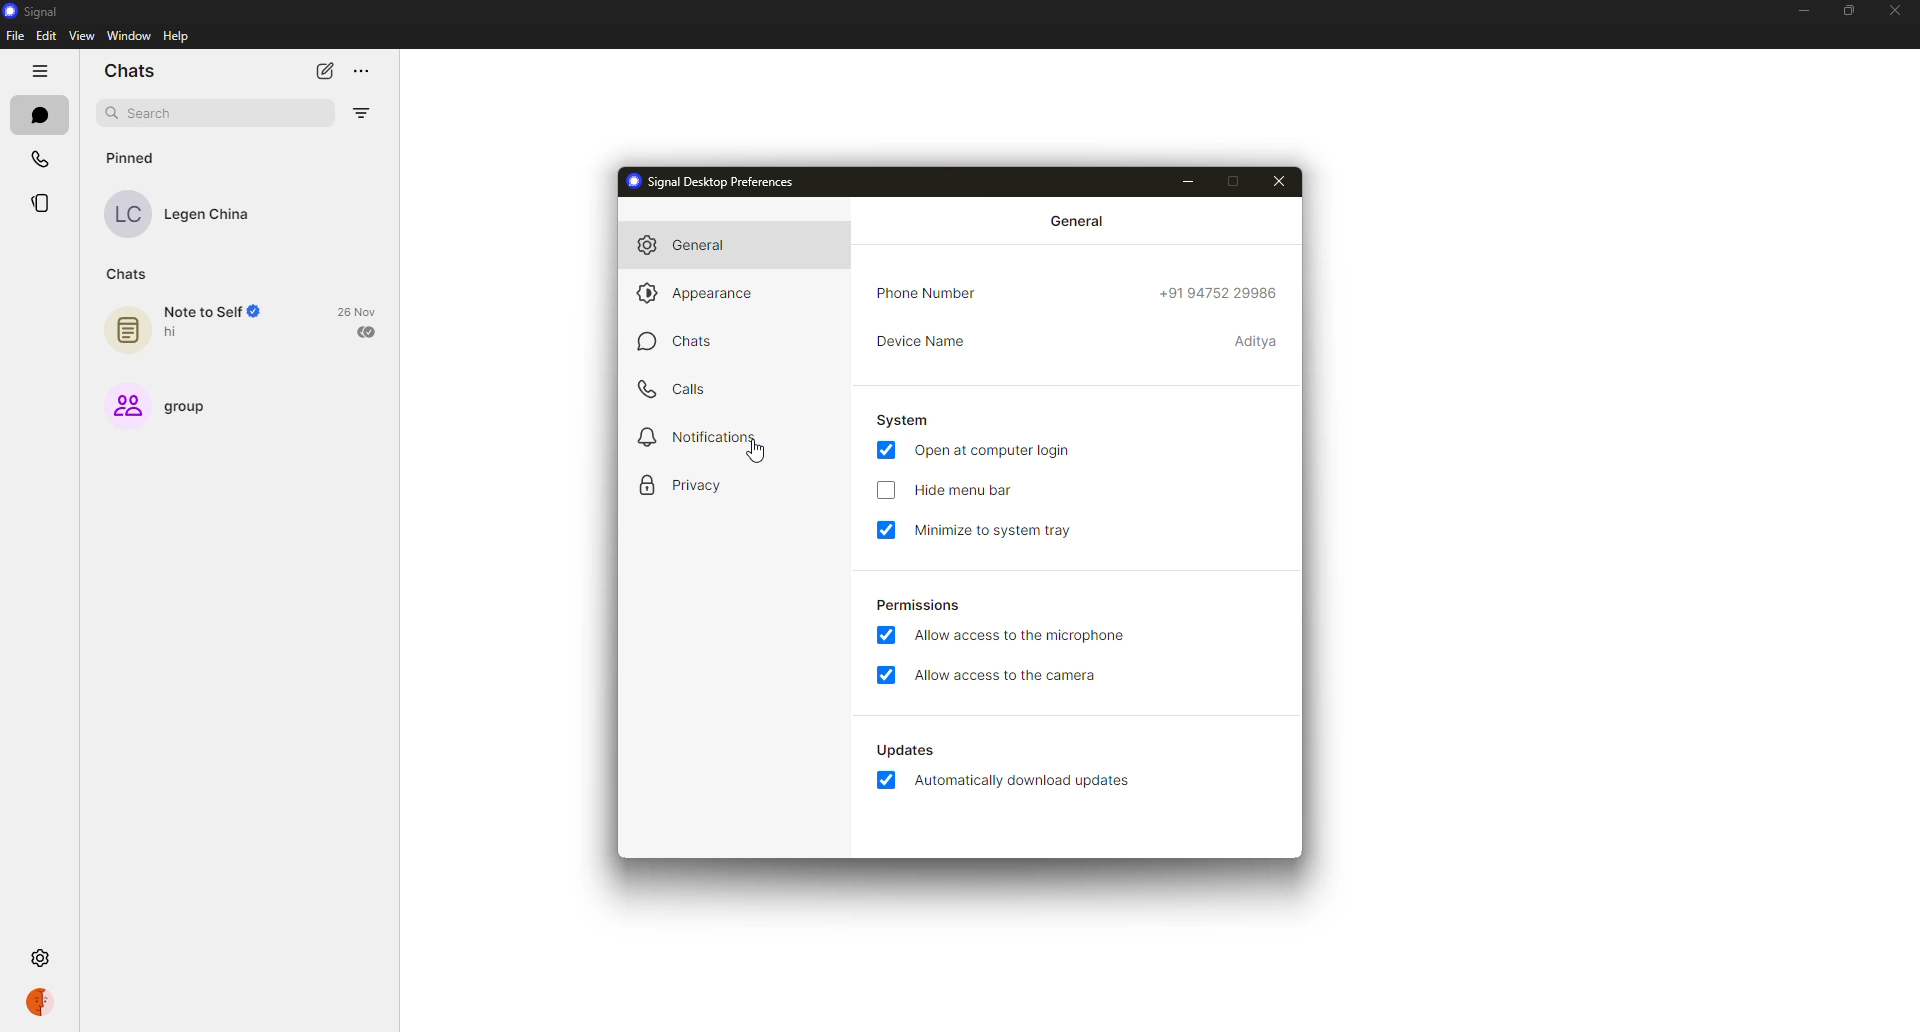 The height and width of the screenshot is (1032, 1920). I want to click on view, so click(79, 35).